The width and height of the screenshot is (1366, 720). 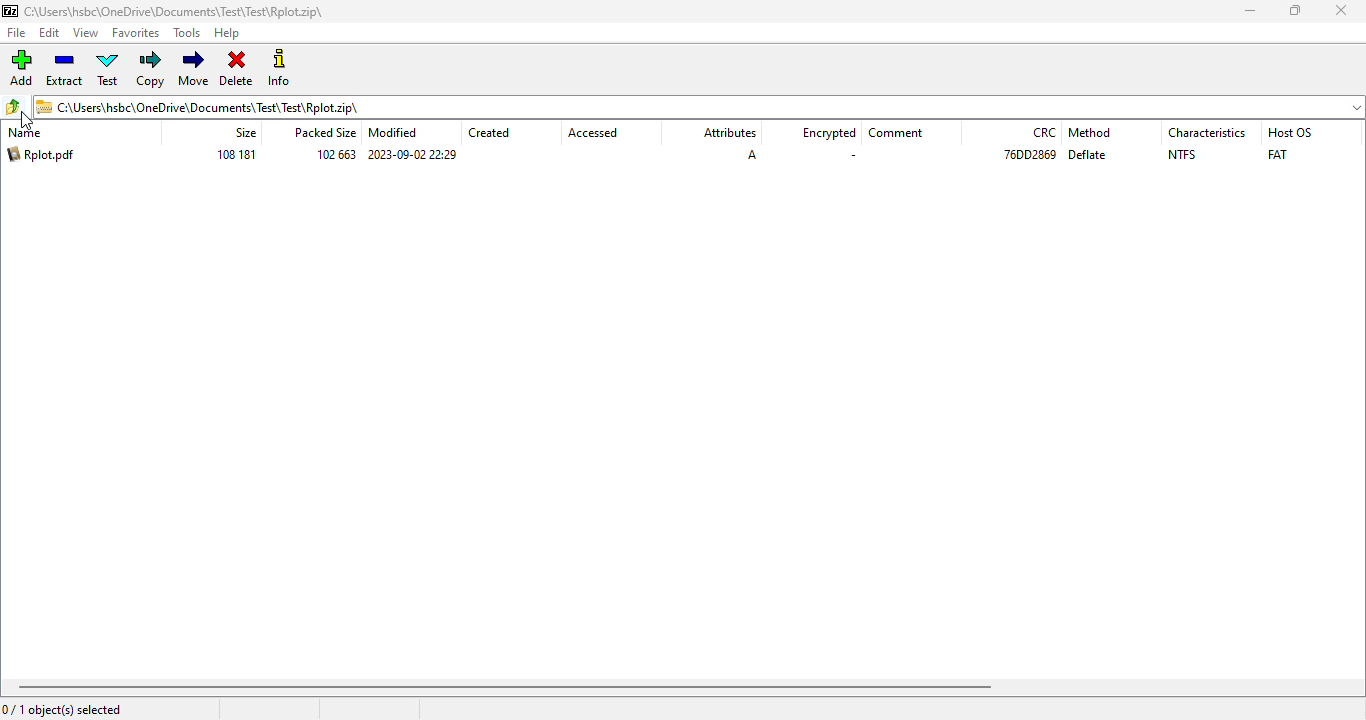 What do you see at coordinates (412, 155) in the screenshot?
I see `2023-09-02 22:29` at bounding box center [412, 155].